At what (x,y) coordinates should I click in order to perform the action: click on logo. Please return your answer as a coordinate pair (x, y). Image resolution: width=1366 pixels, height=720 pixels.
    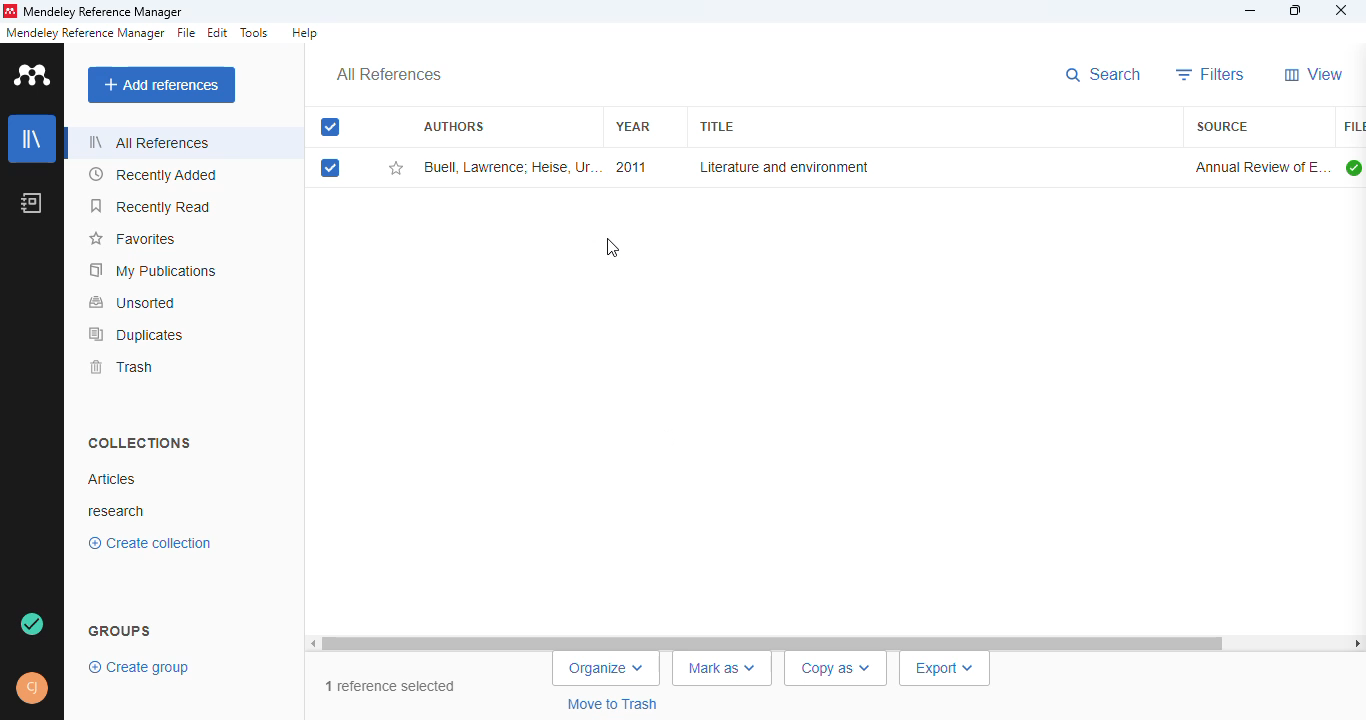
    Looking at the image, I should click on (9, 11).